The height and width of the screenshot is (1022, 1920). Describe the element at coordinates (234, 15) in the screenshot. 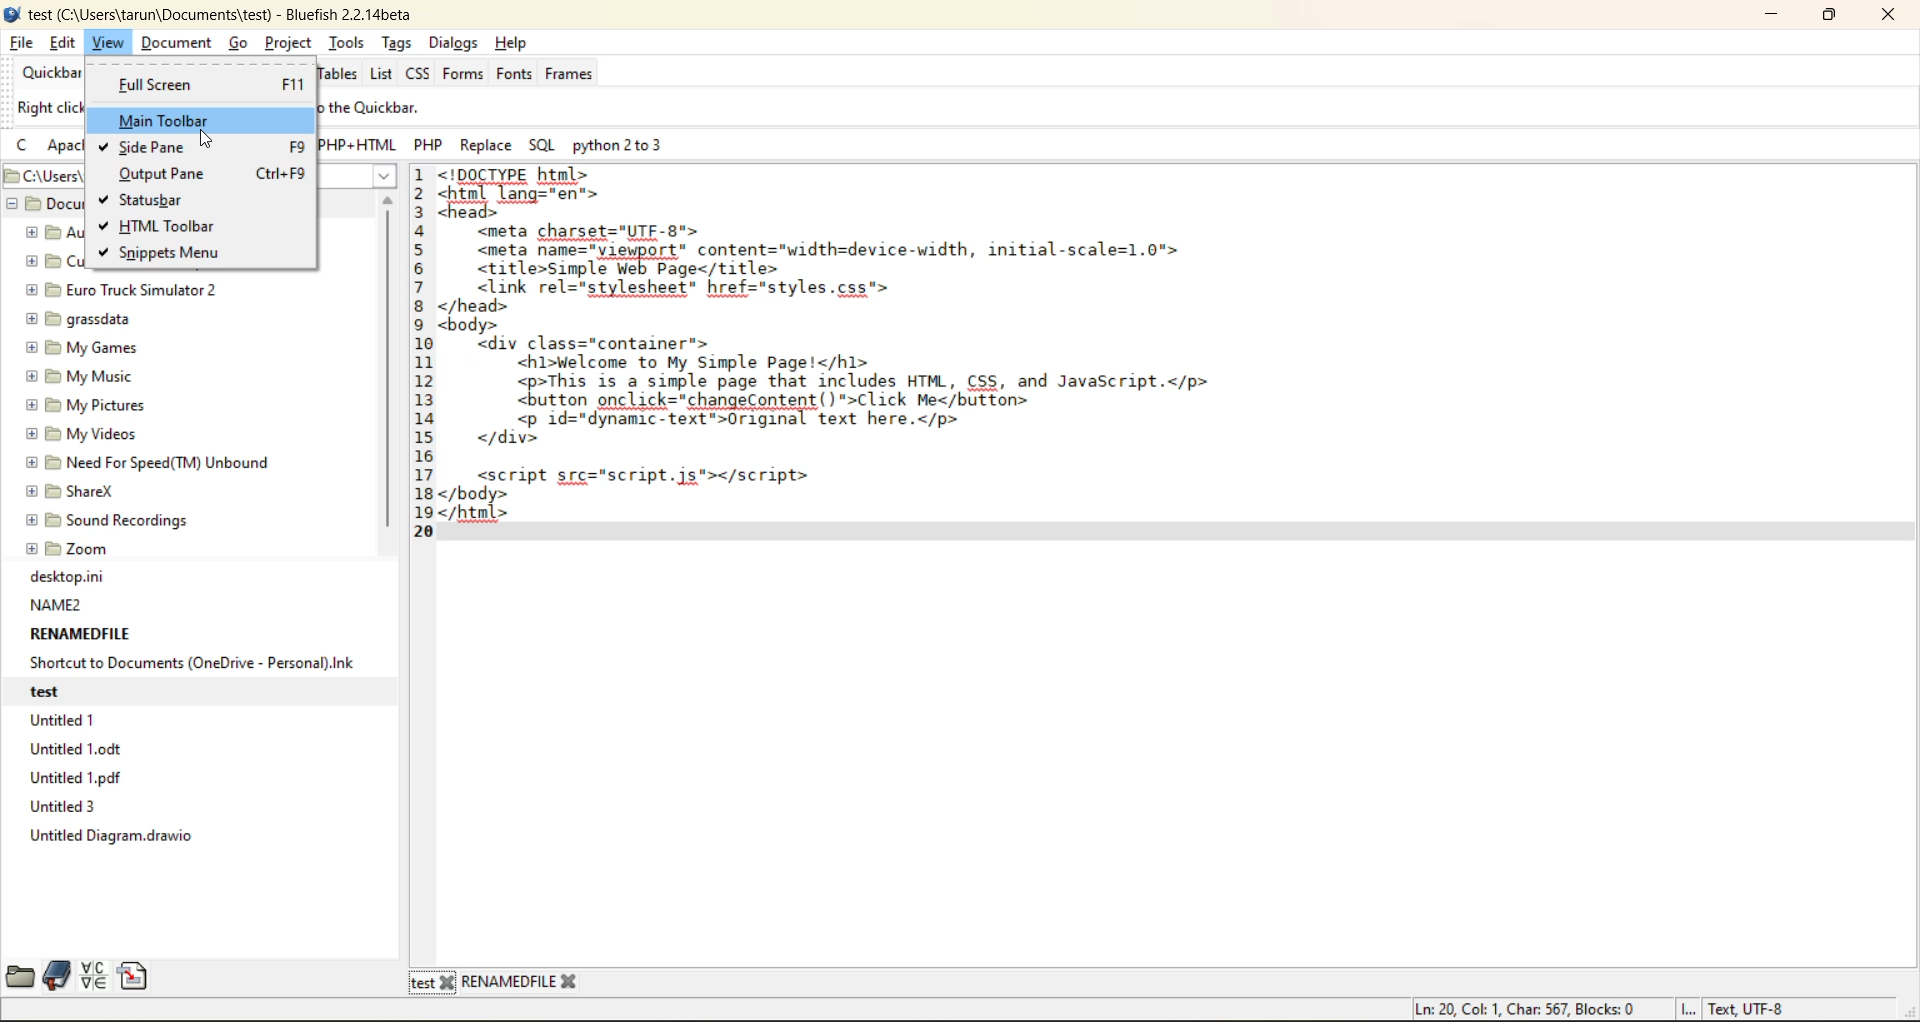

I see `file name and app name` at that location.